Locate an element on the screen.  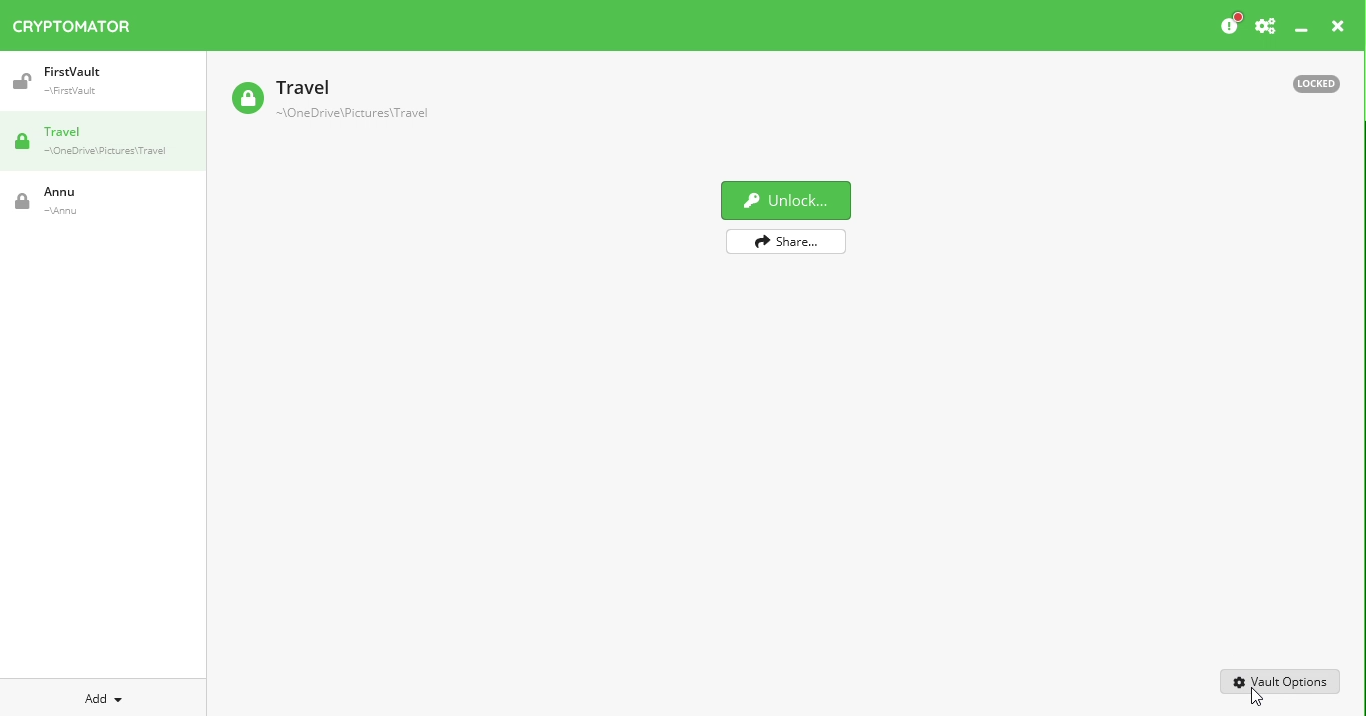
Minimize is located at coordinates (1302, 31).